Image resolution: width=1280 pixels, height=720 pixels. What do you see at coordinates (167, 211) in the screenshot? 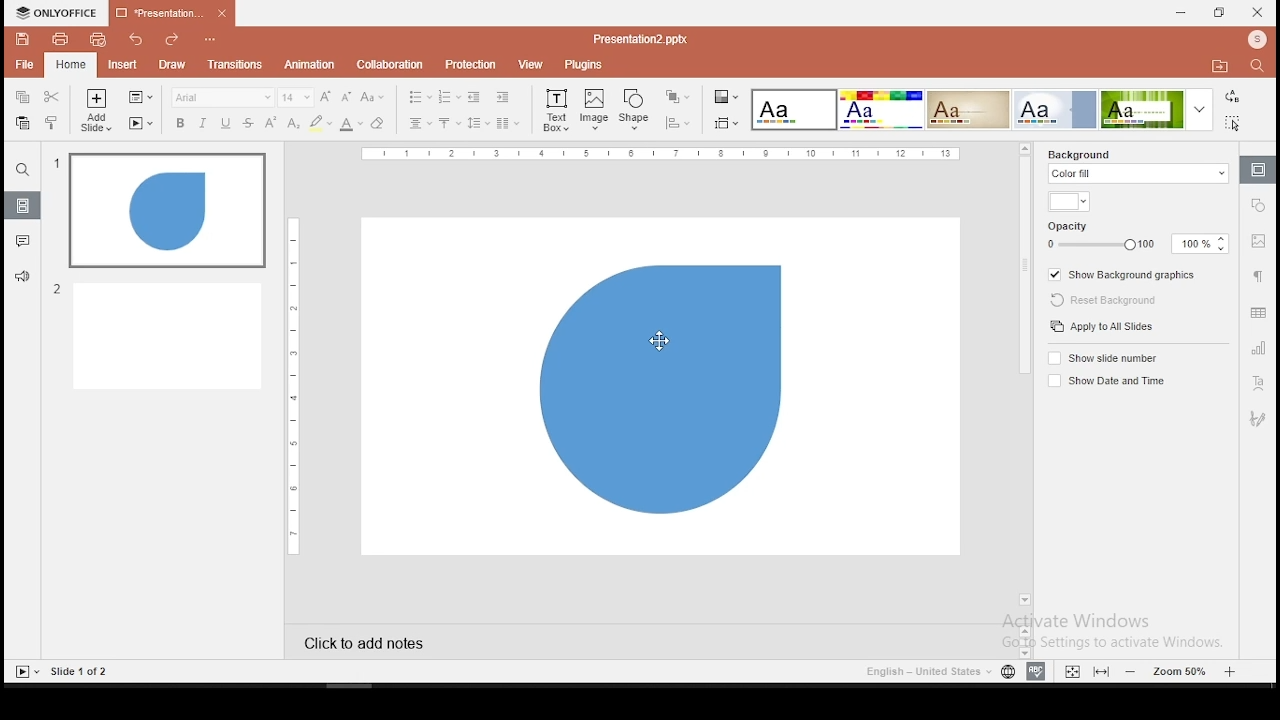
I see `slide 1` at bounding box center [167, 211].